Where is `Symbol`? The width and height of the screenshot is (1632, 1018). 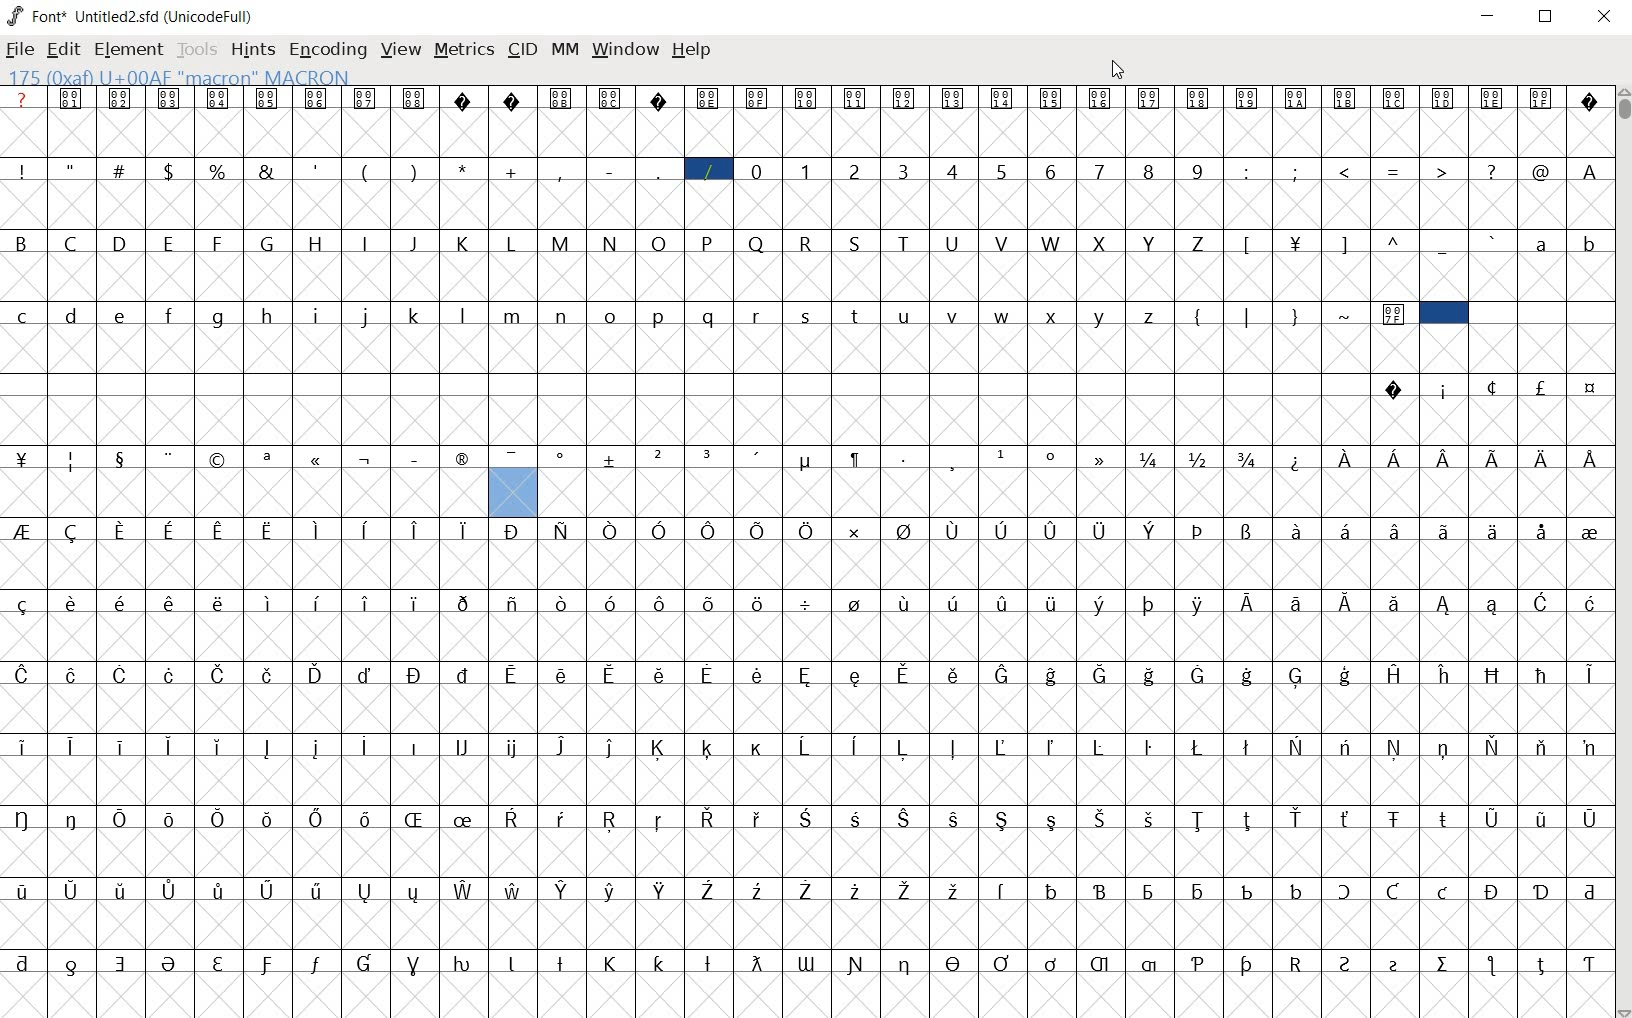
Symbol is located at coordinates (511, 100).